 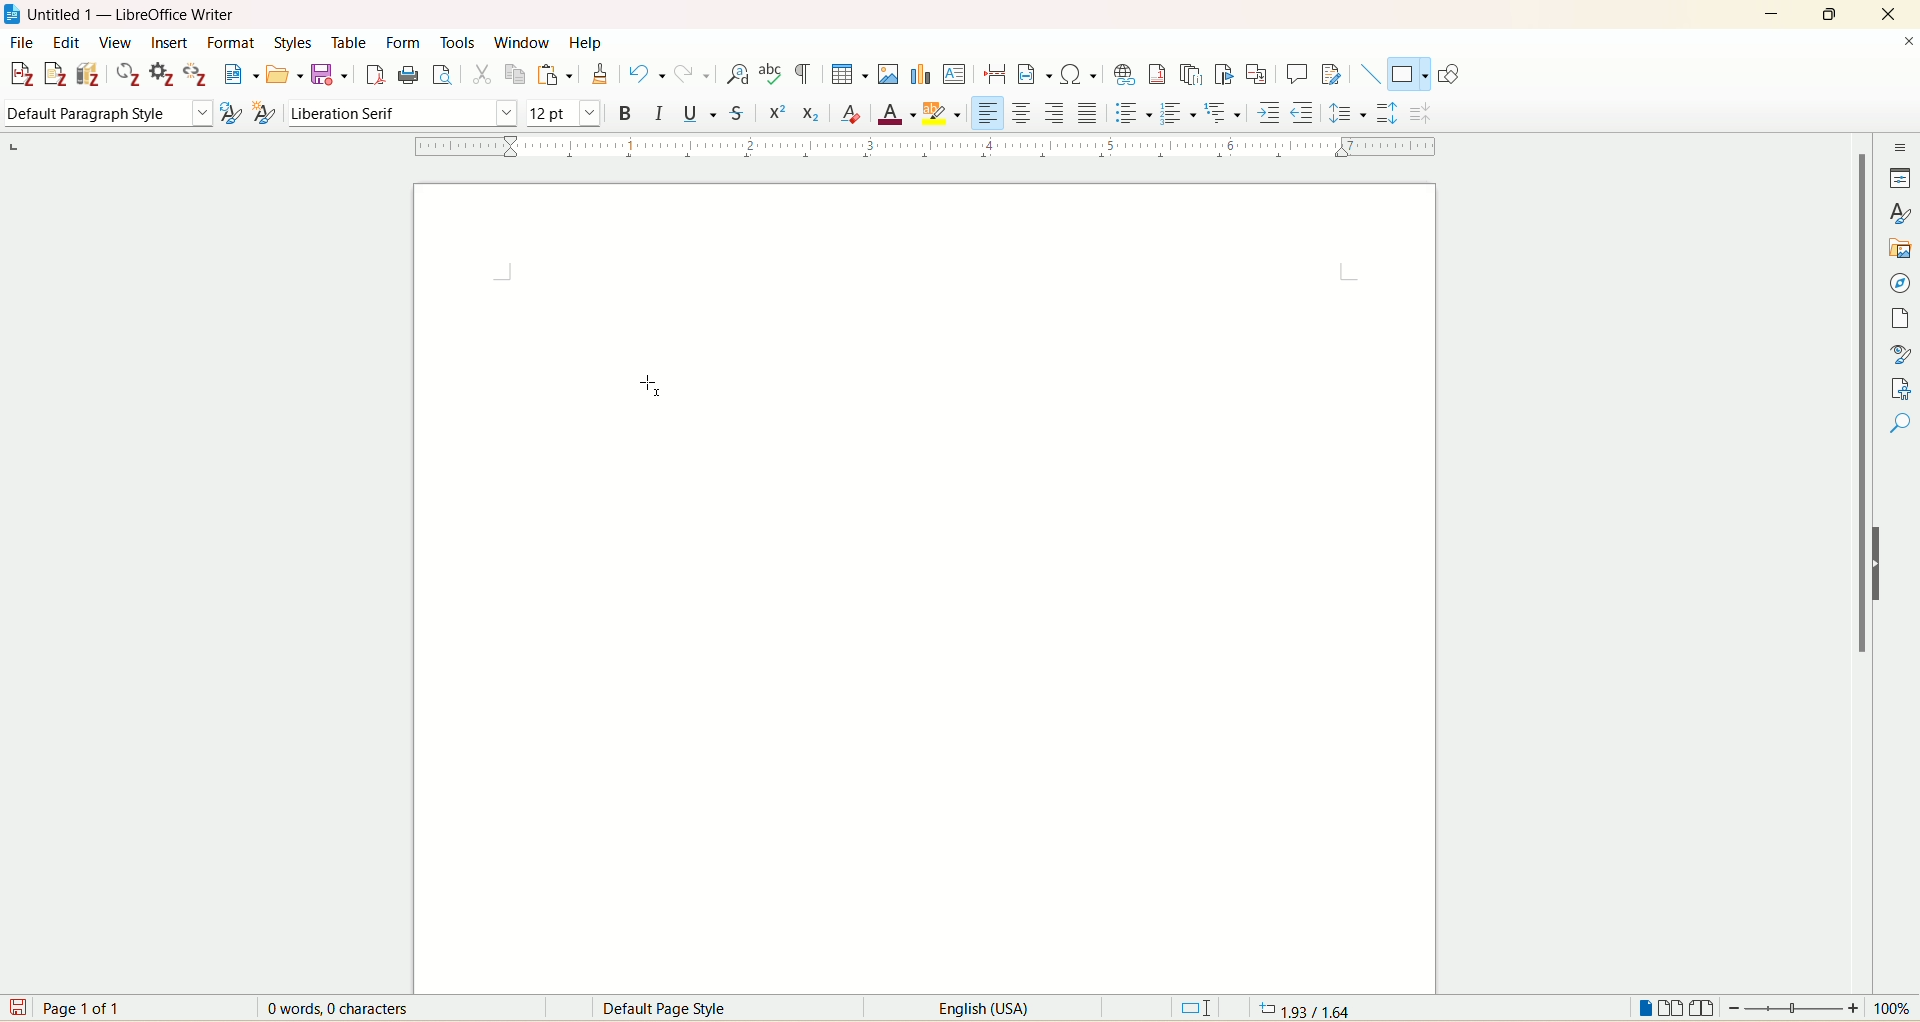 What do you see at coordinates (355, 42) in the screenshot?
I see `table` at bounding box center [355, 42].